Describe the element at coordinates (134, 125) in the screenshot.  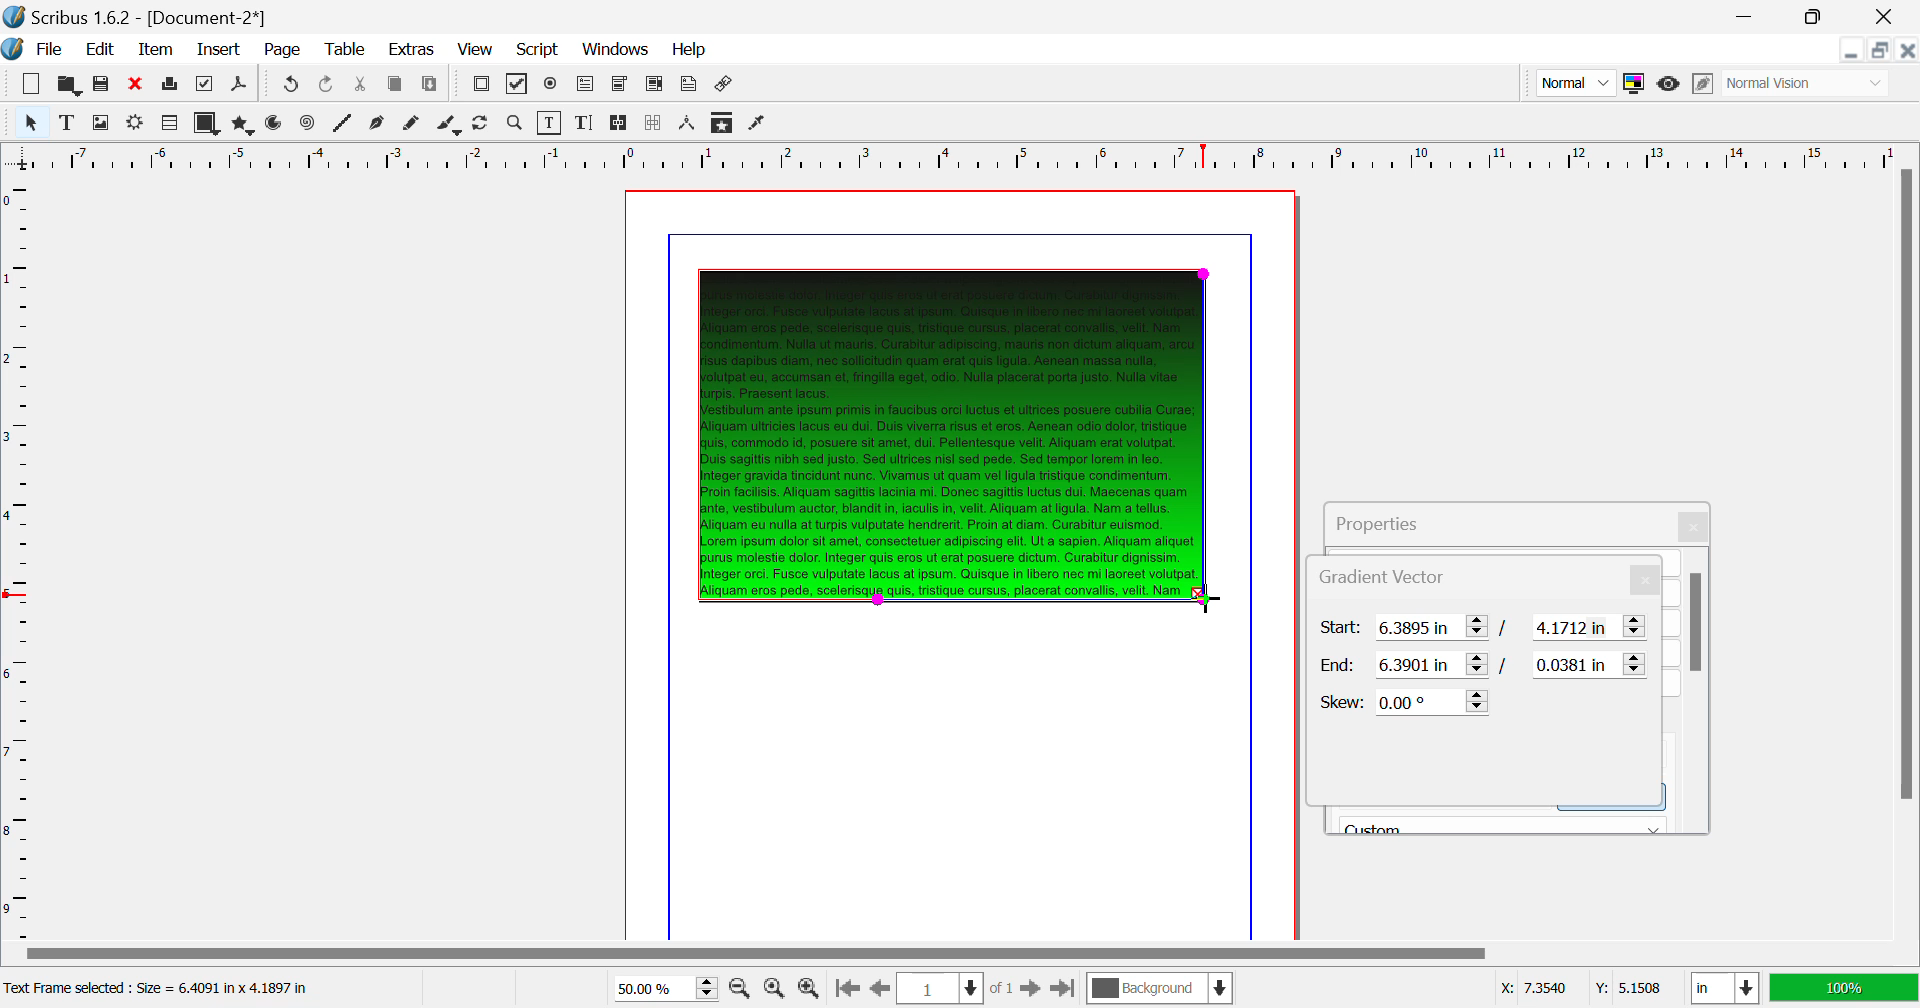
I see `Render Frame` at that location.